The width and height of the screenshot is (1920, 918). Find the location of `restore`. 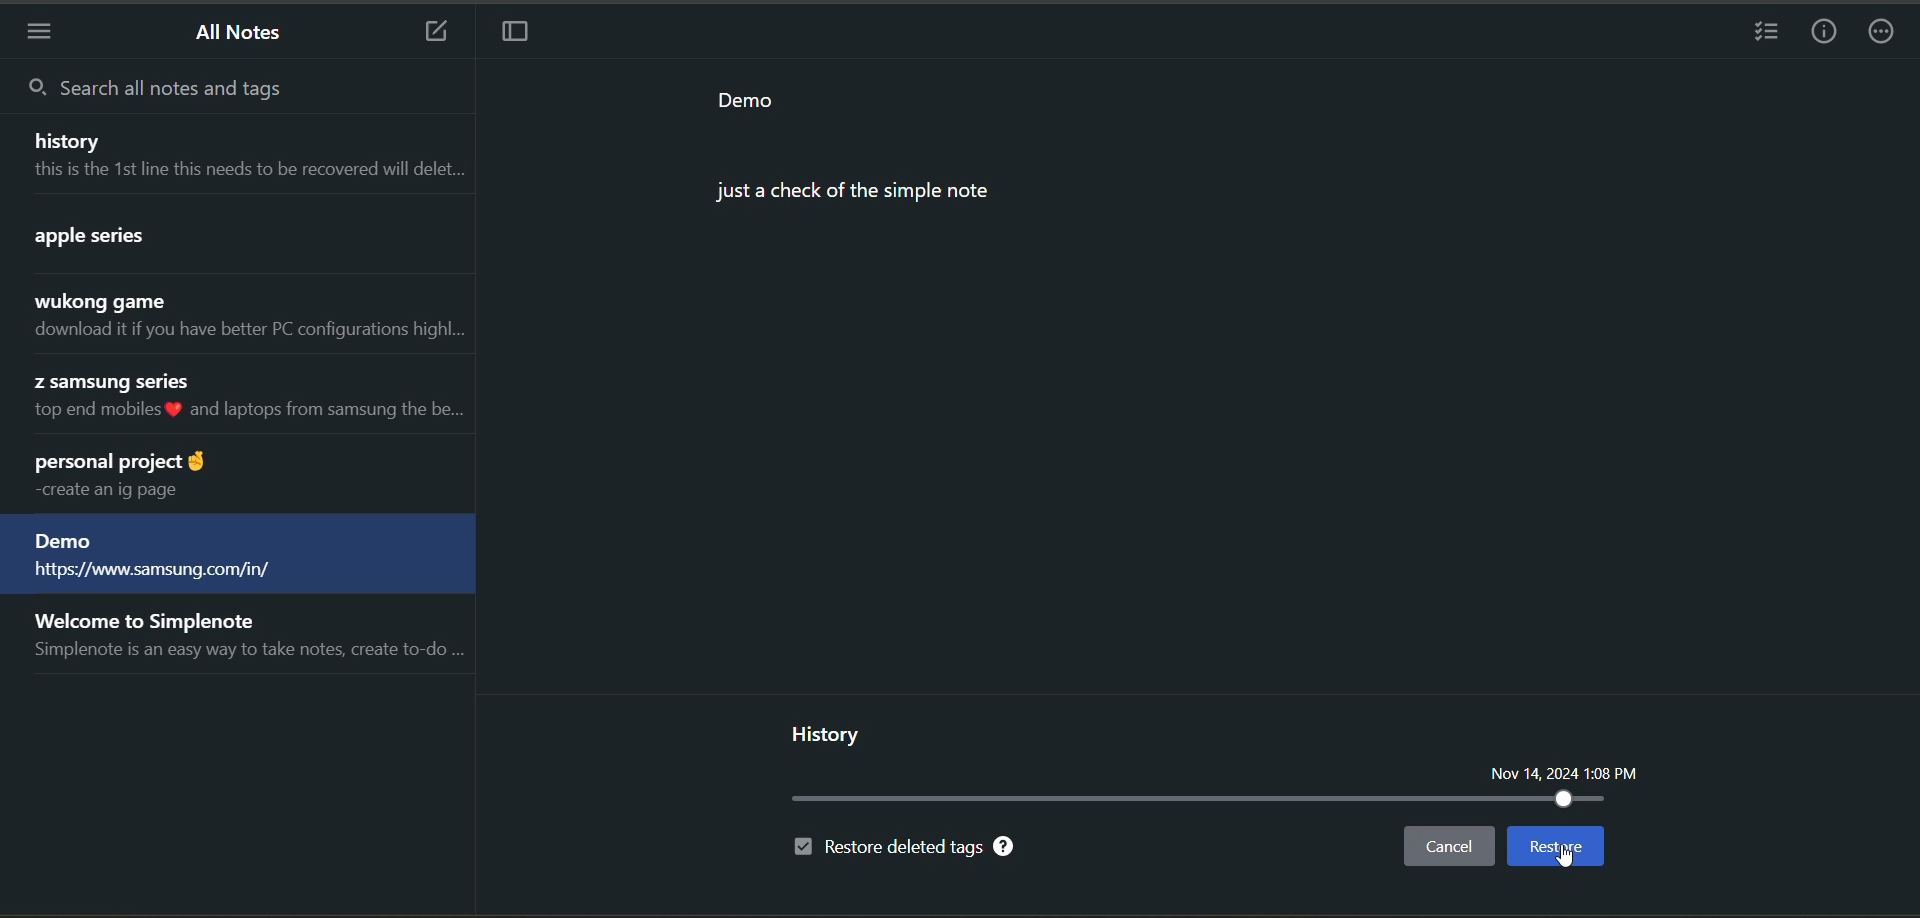

restore is located at coordinates (1553, 846).